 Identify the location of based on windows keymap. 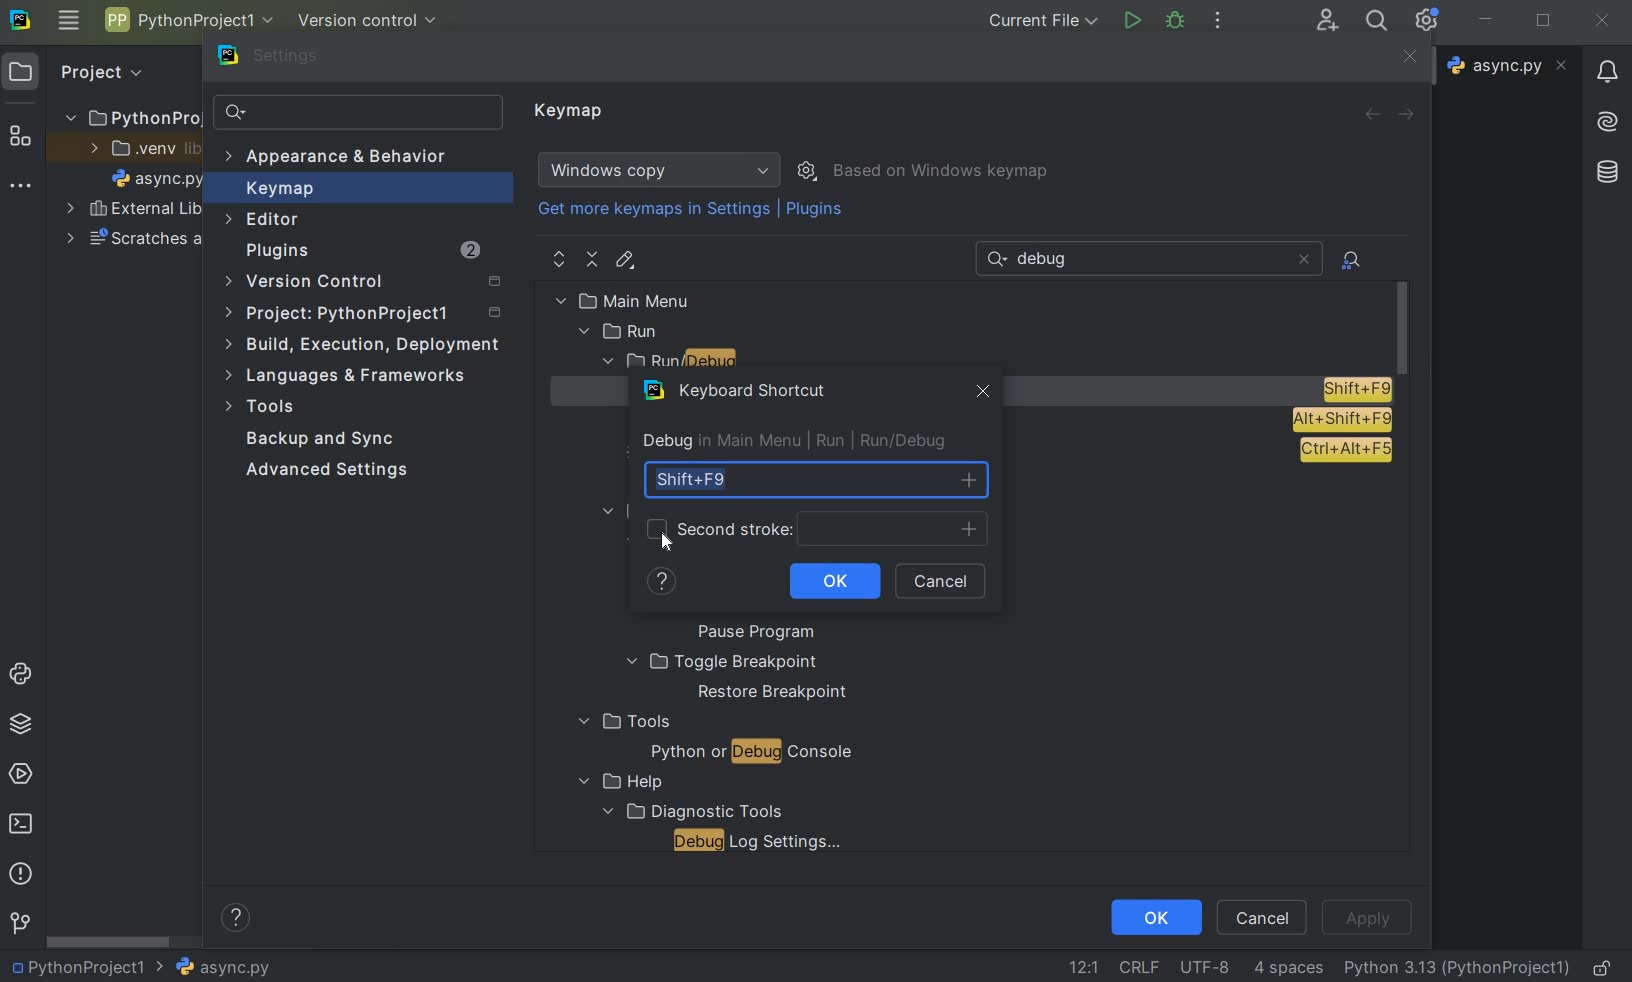
(942, 172).